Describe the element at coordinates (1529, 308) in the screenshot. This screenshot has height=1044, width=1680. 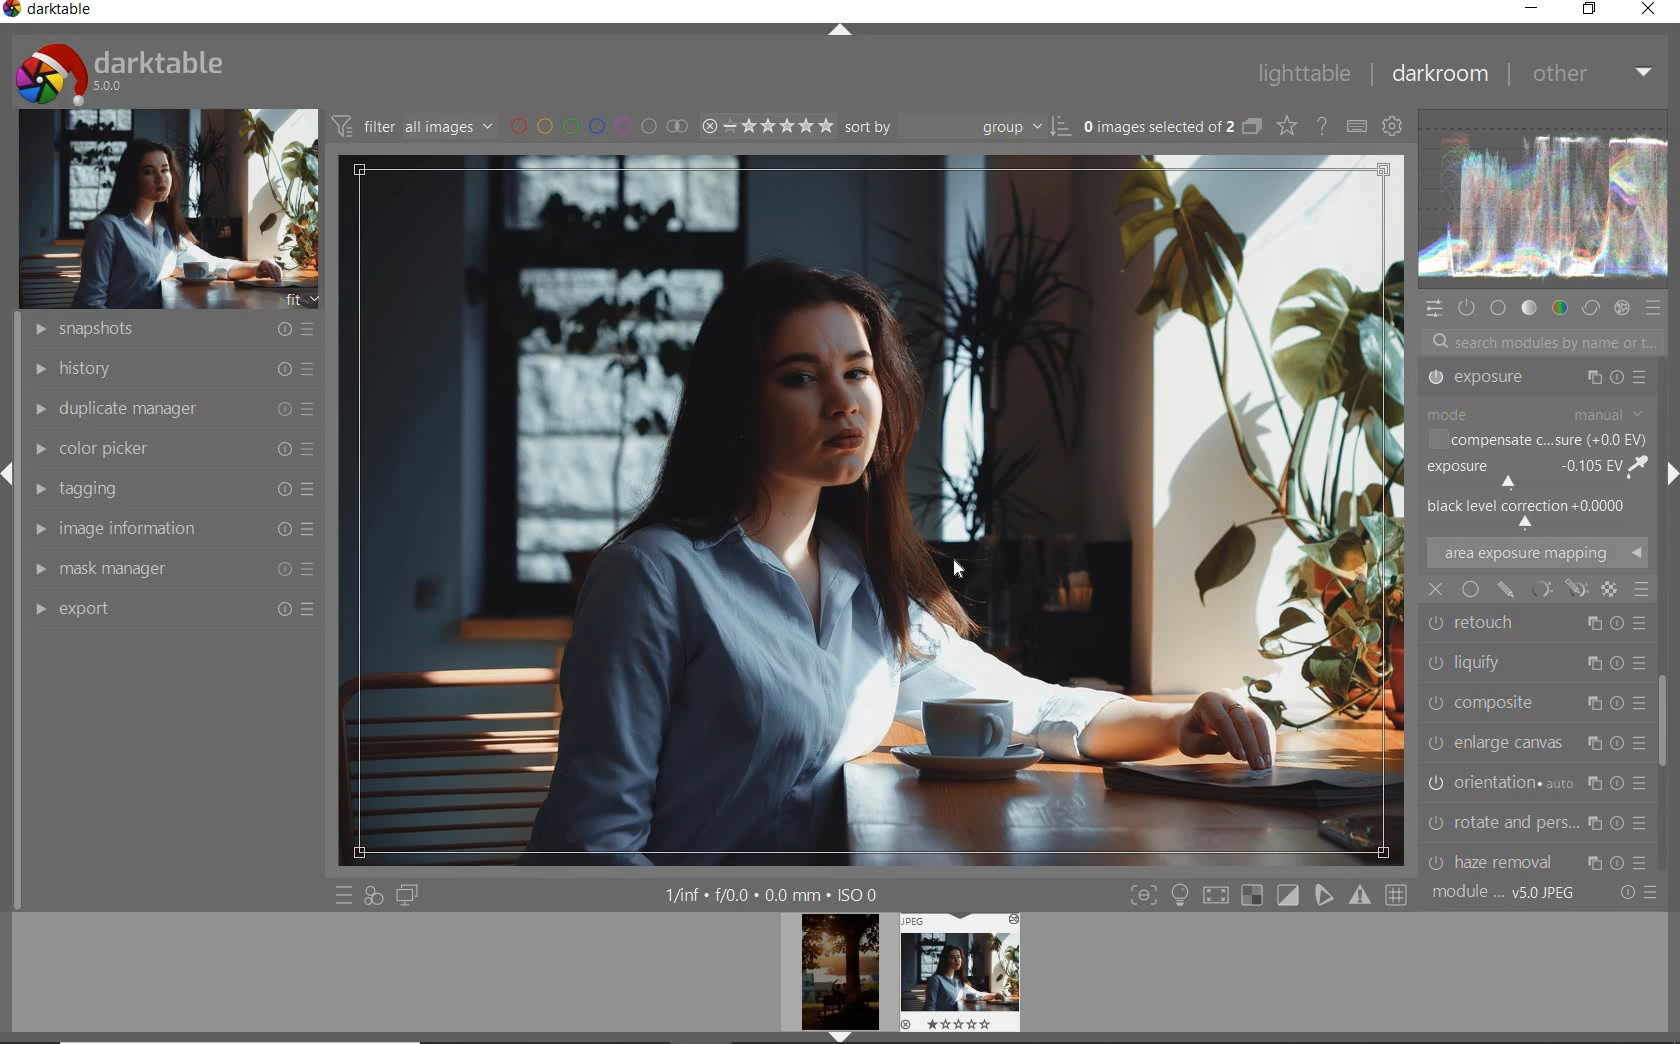
I see `TONE` at that location.